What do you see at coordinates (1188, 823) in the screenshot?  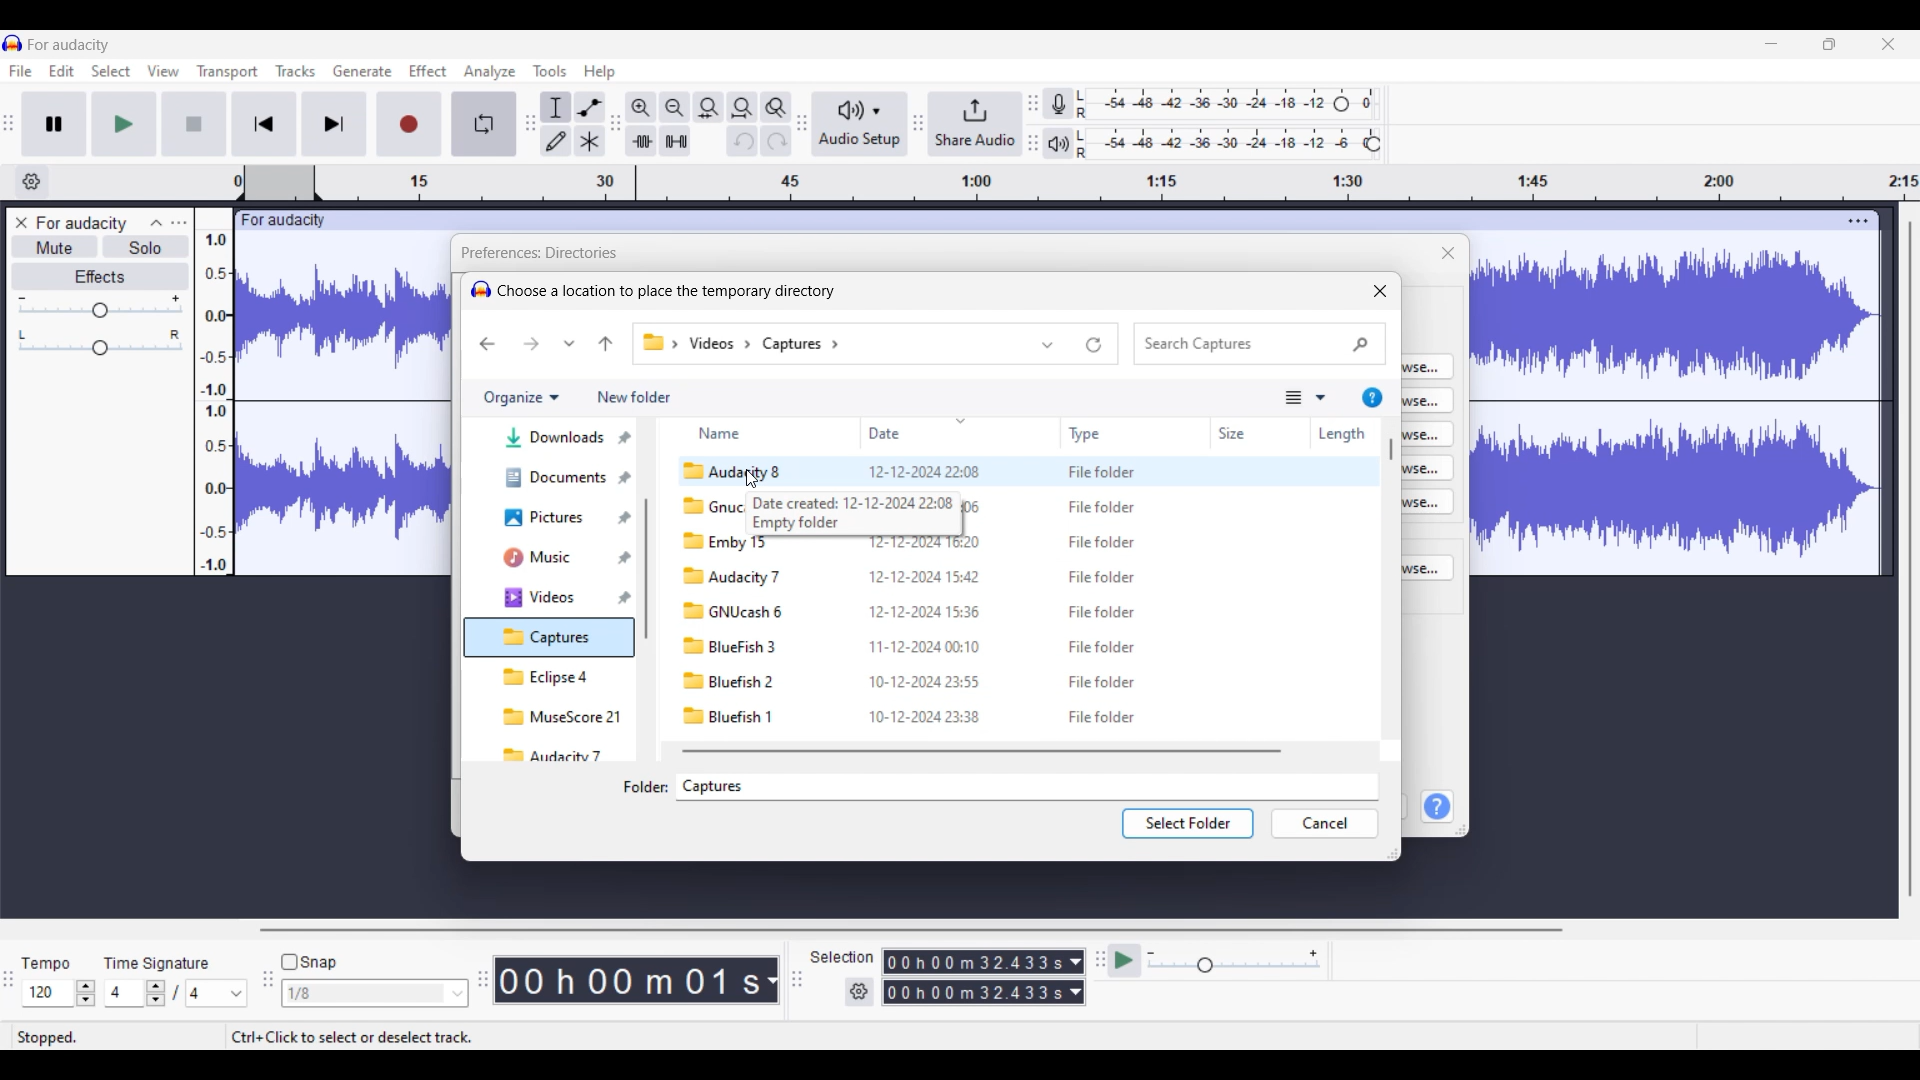 I see `Select folder` at bounding box center [1188, 823].